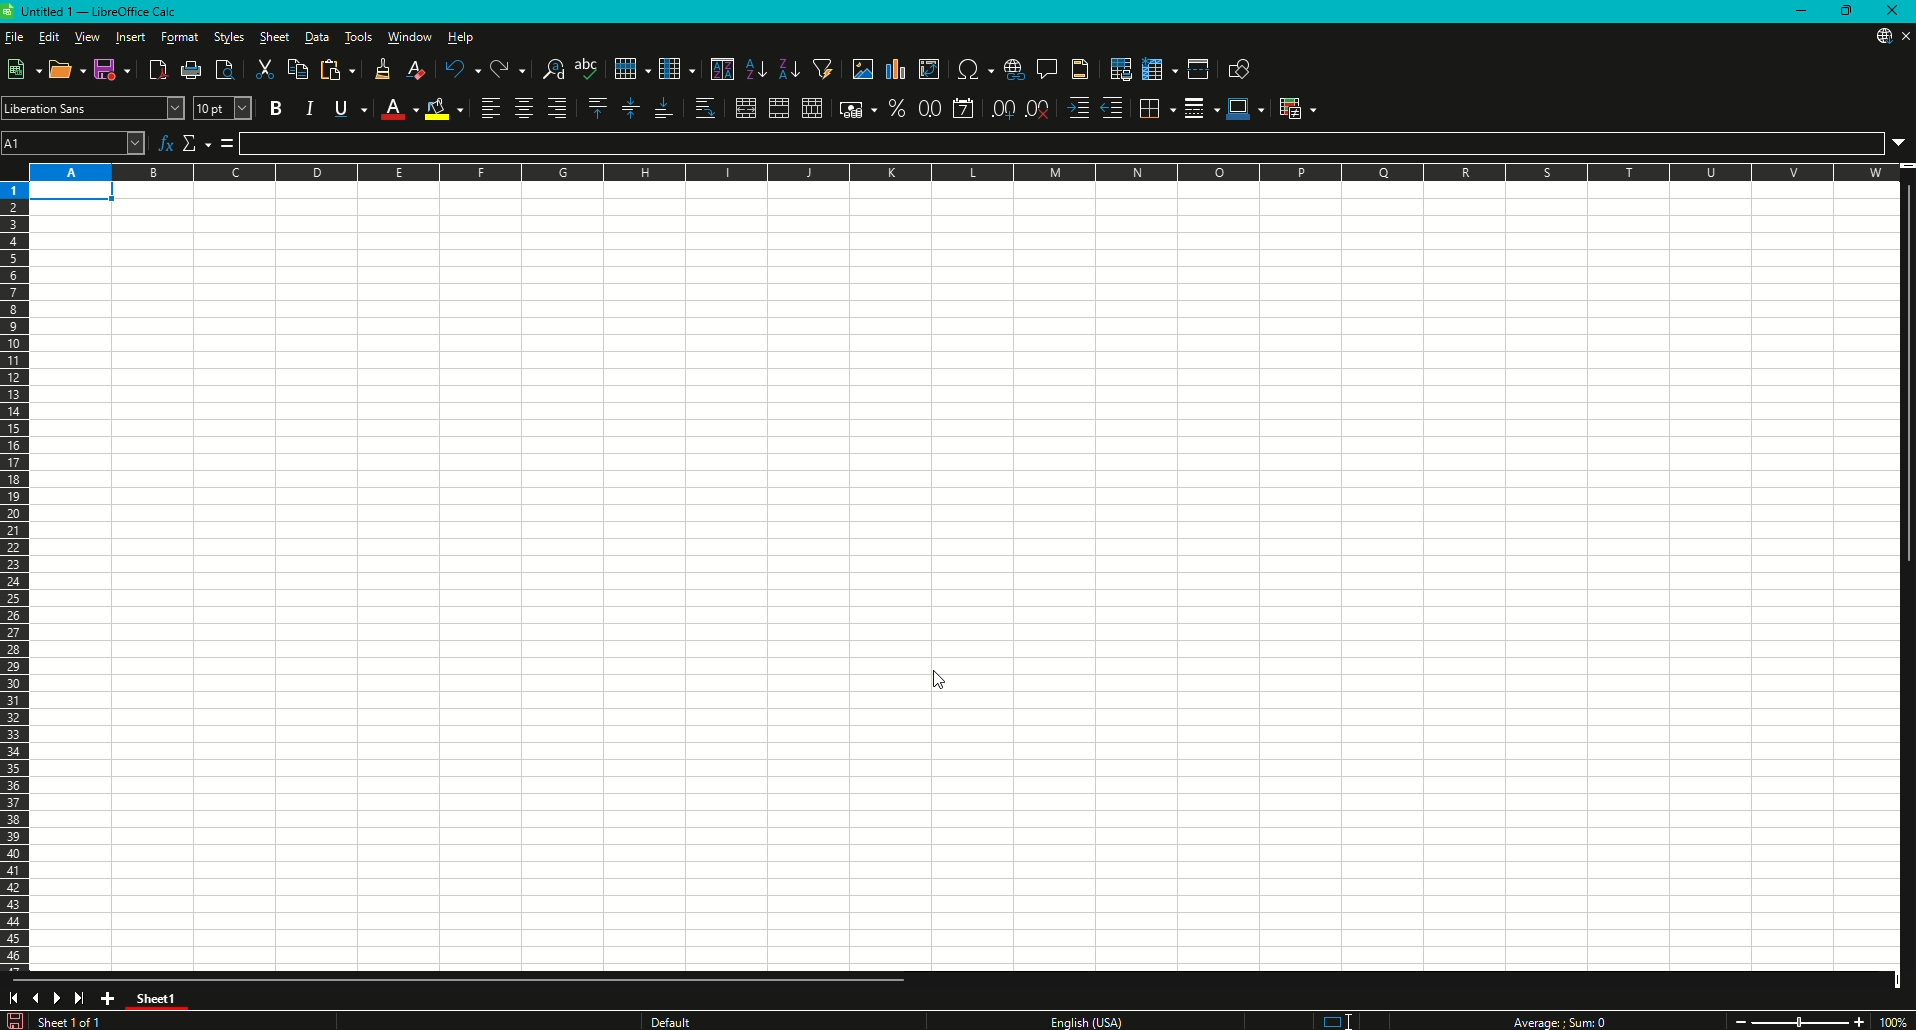 The width and height of the screenshot is (1916, 1030). I want to click on Scroll to last sheet, so click(79, 997).